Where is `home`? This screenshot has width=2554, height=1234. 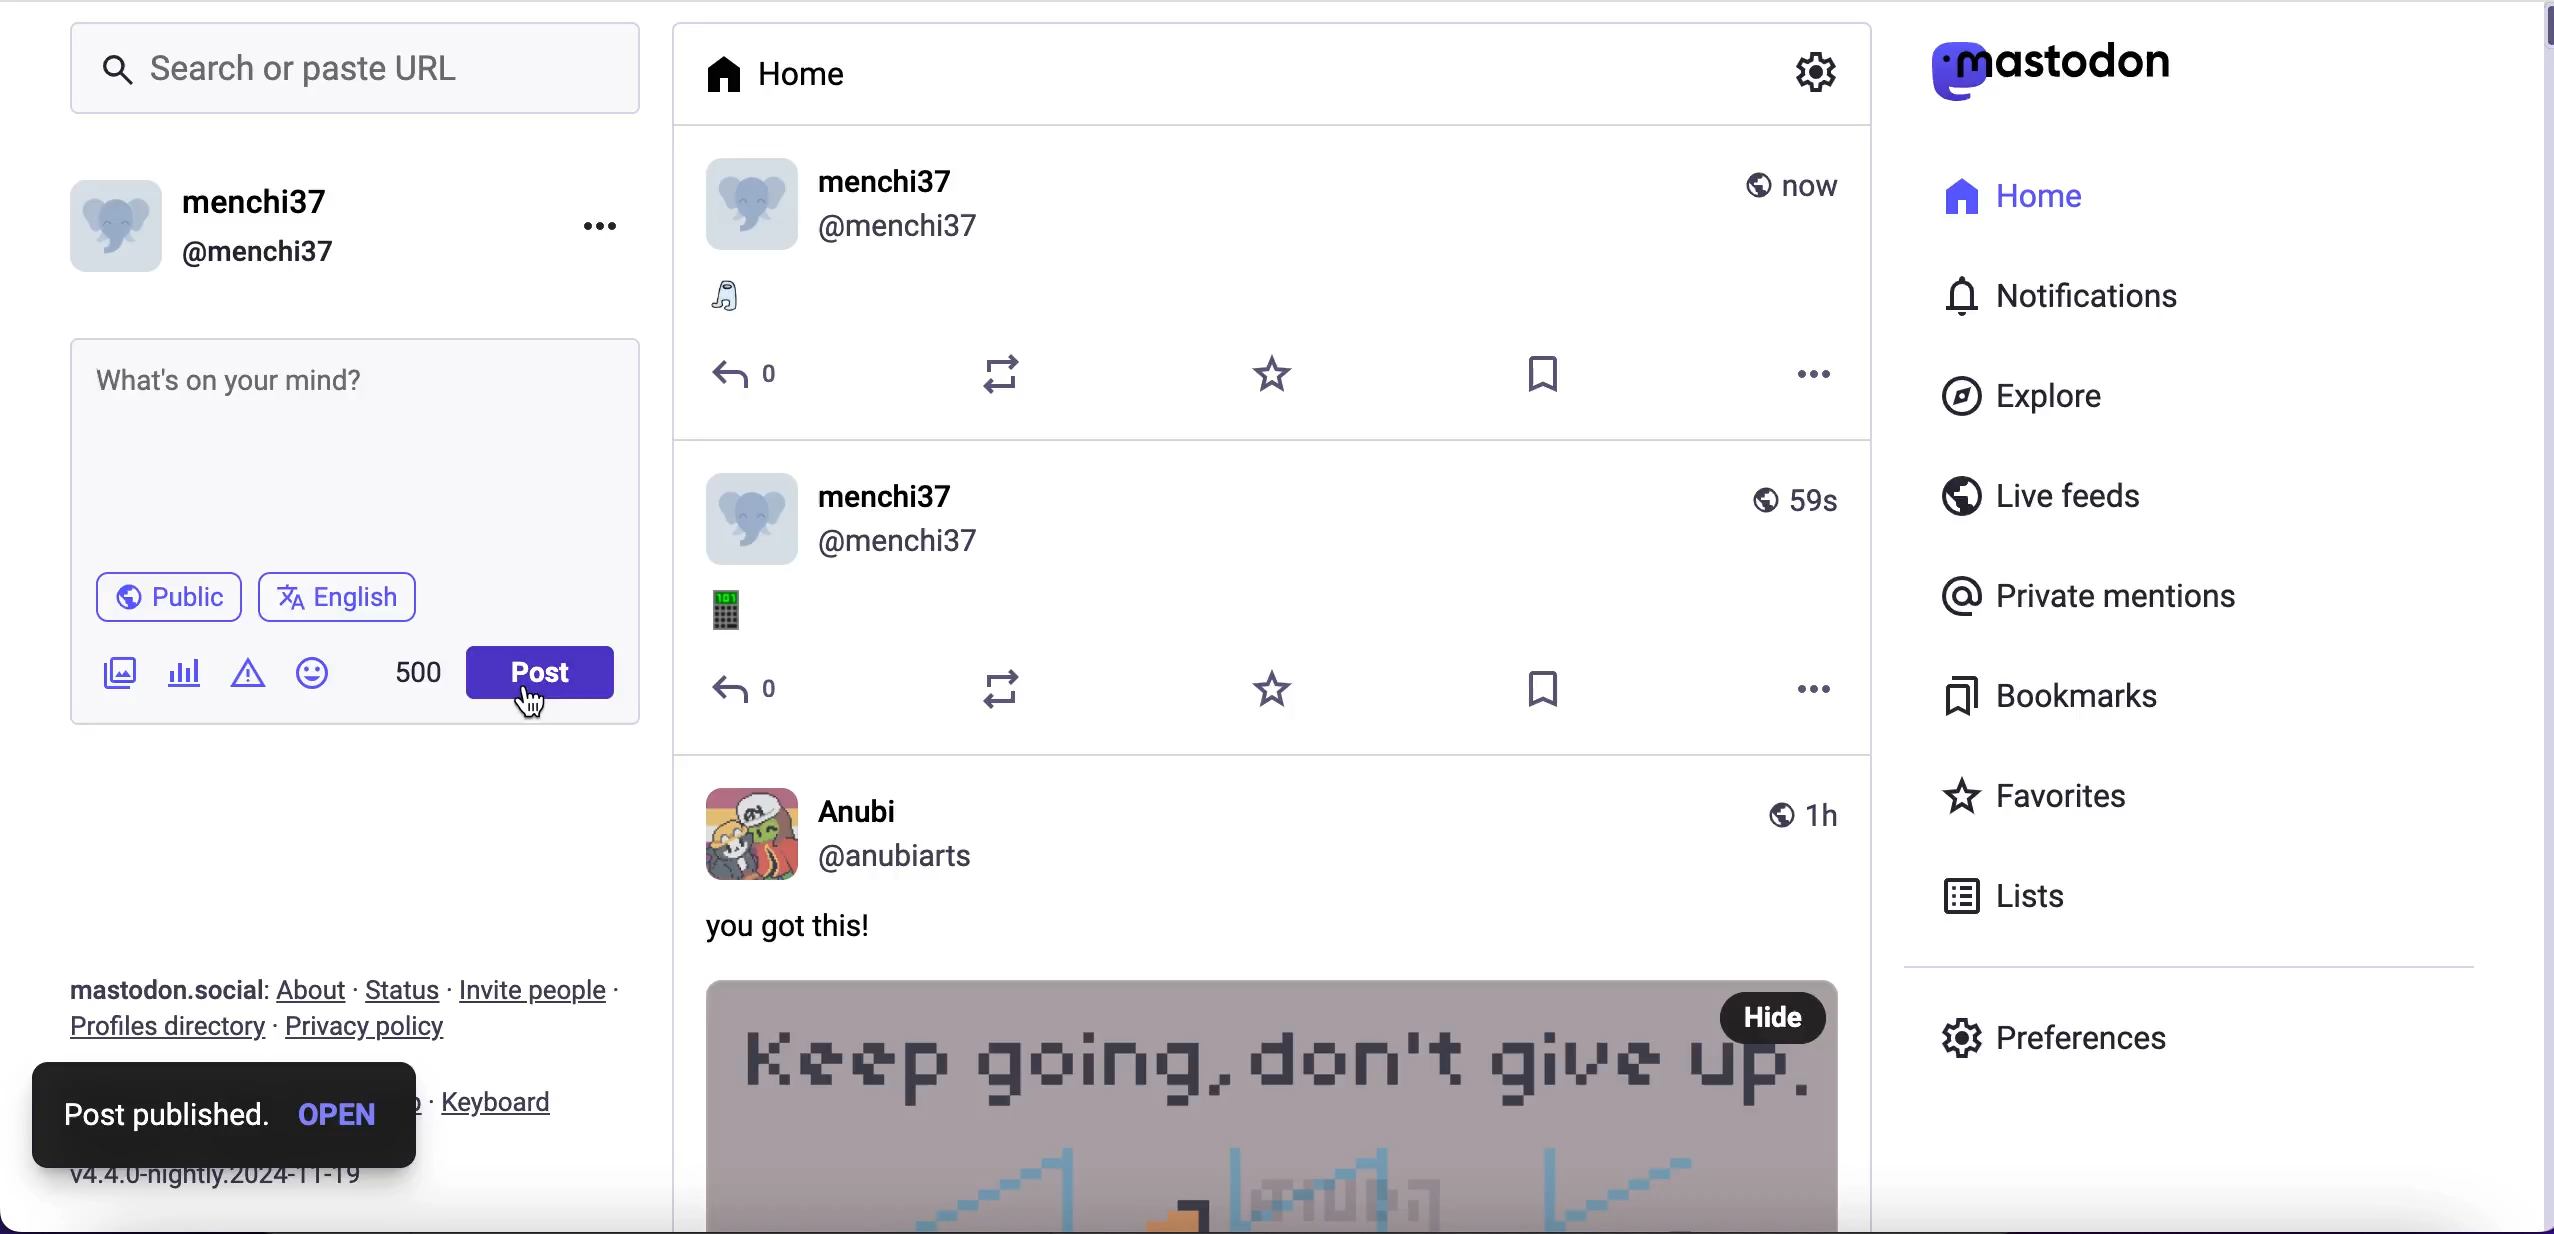 home is located at coordinates (773, 75).